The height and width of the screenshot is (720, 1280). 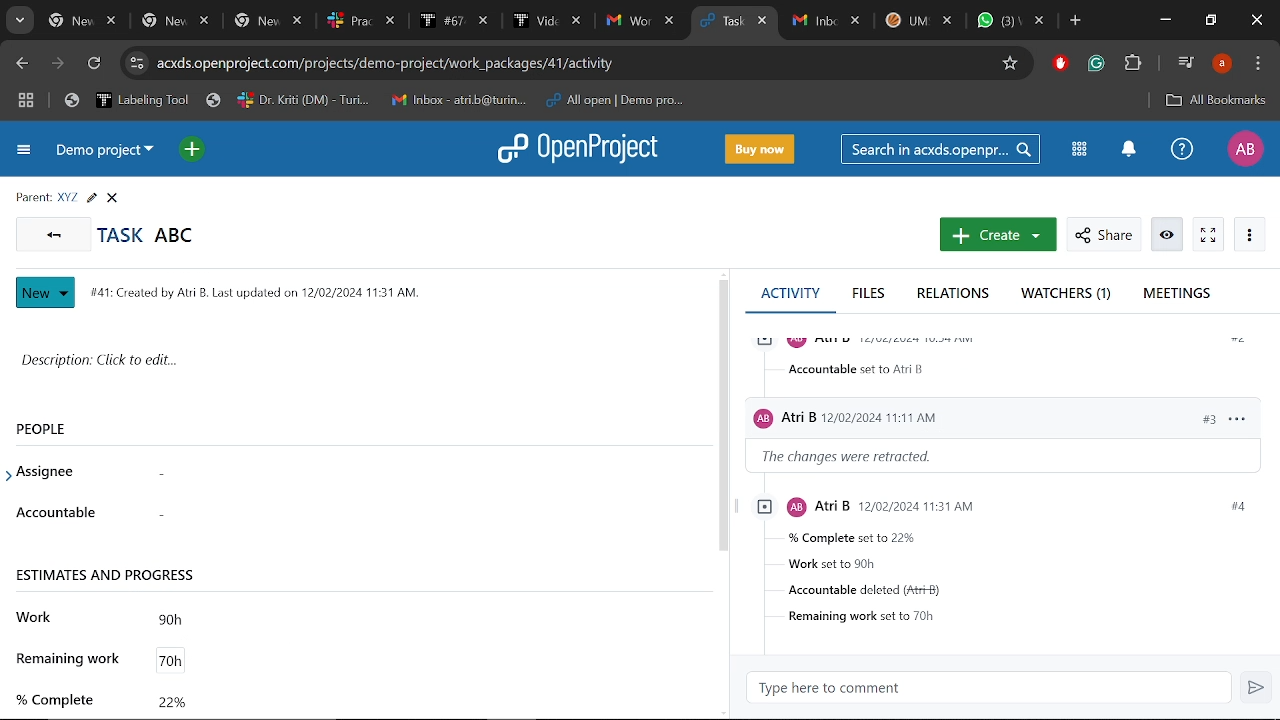 What do you see at coordinates (571, 62) in the screenshot?
I see `CIte address` at bounding box center [571, 62].